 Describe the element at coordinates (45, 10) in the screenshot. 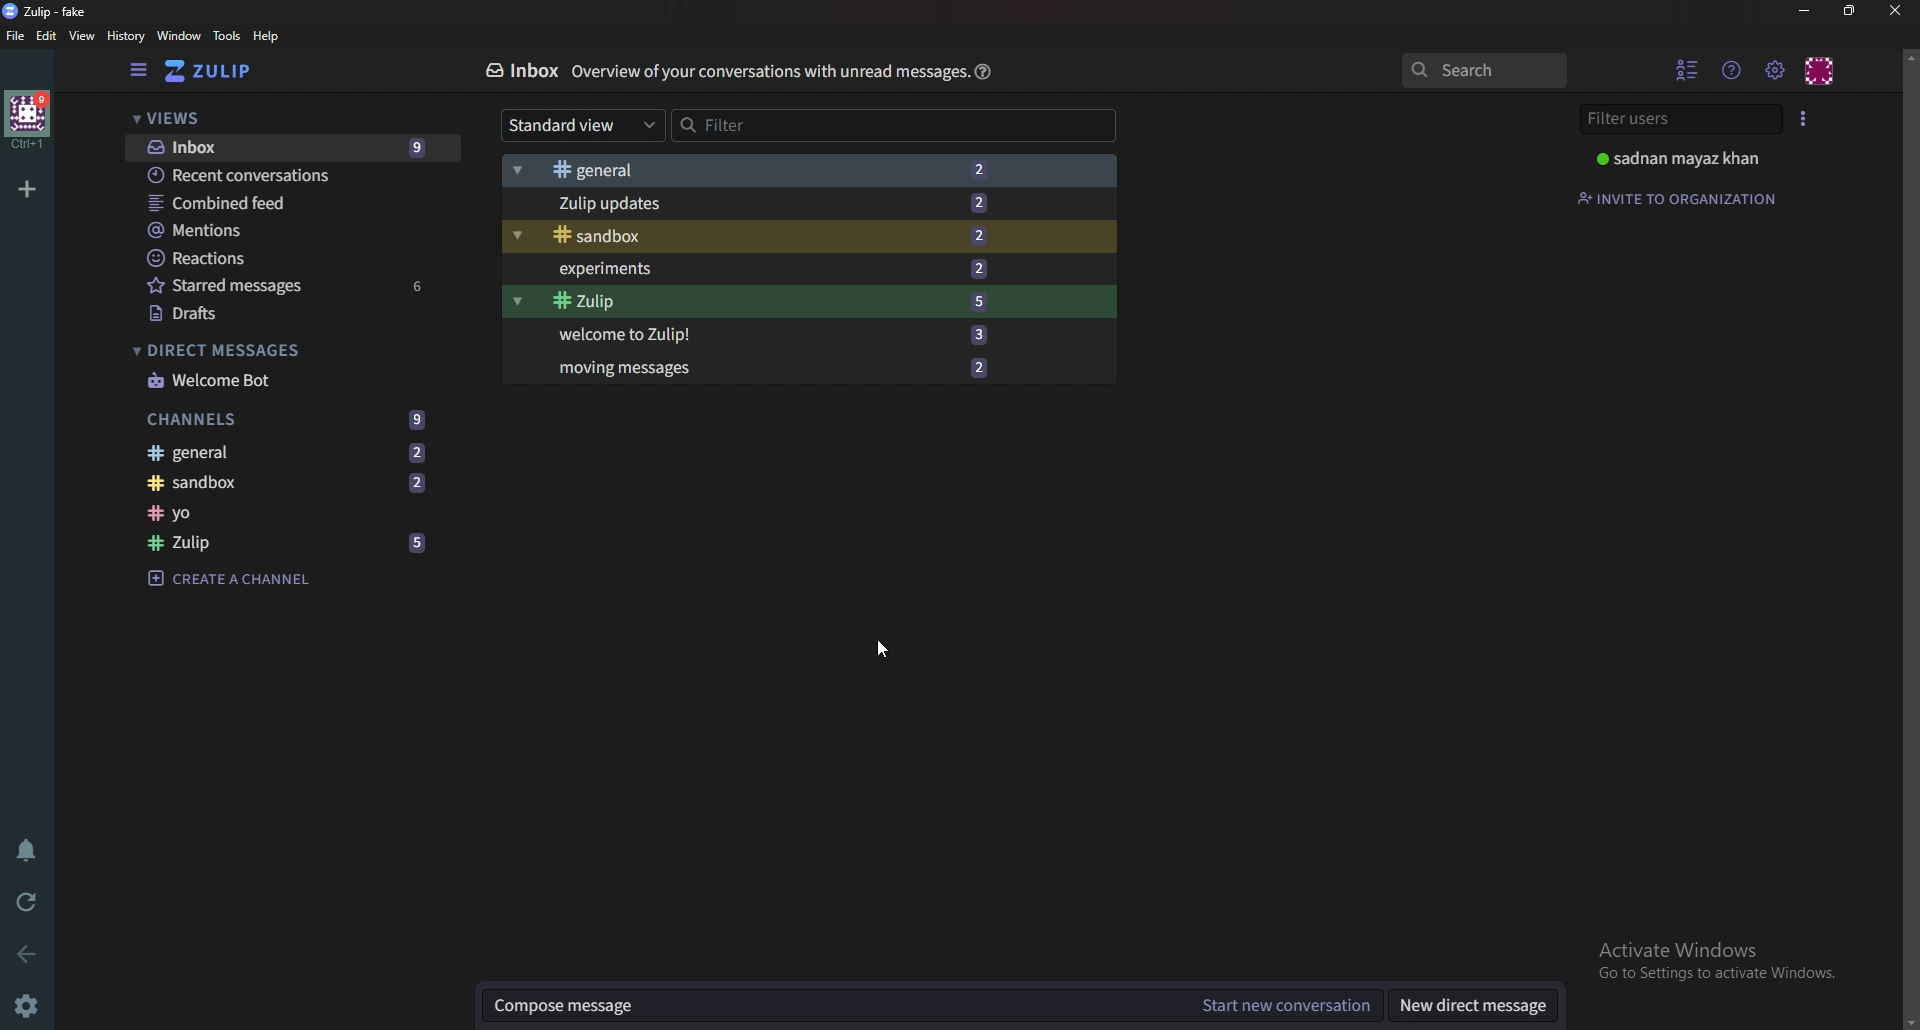

I see `Zulip` at that location.